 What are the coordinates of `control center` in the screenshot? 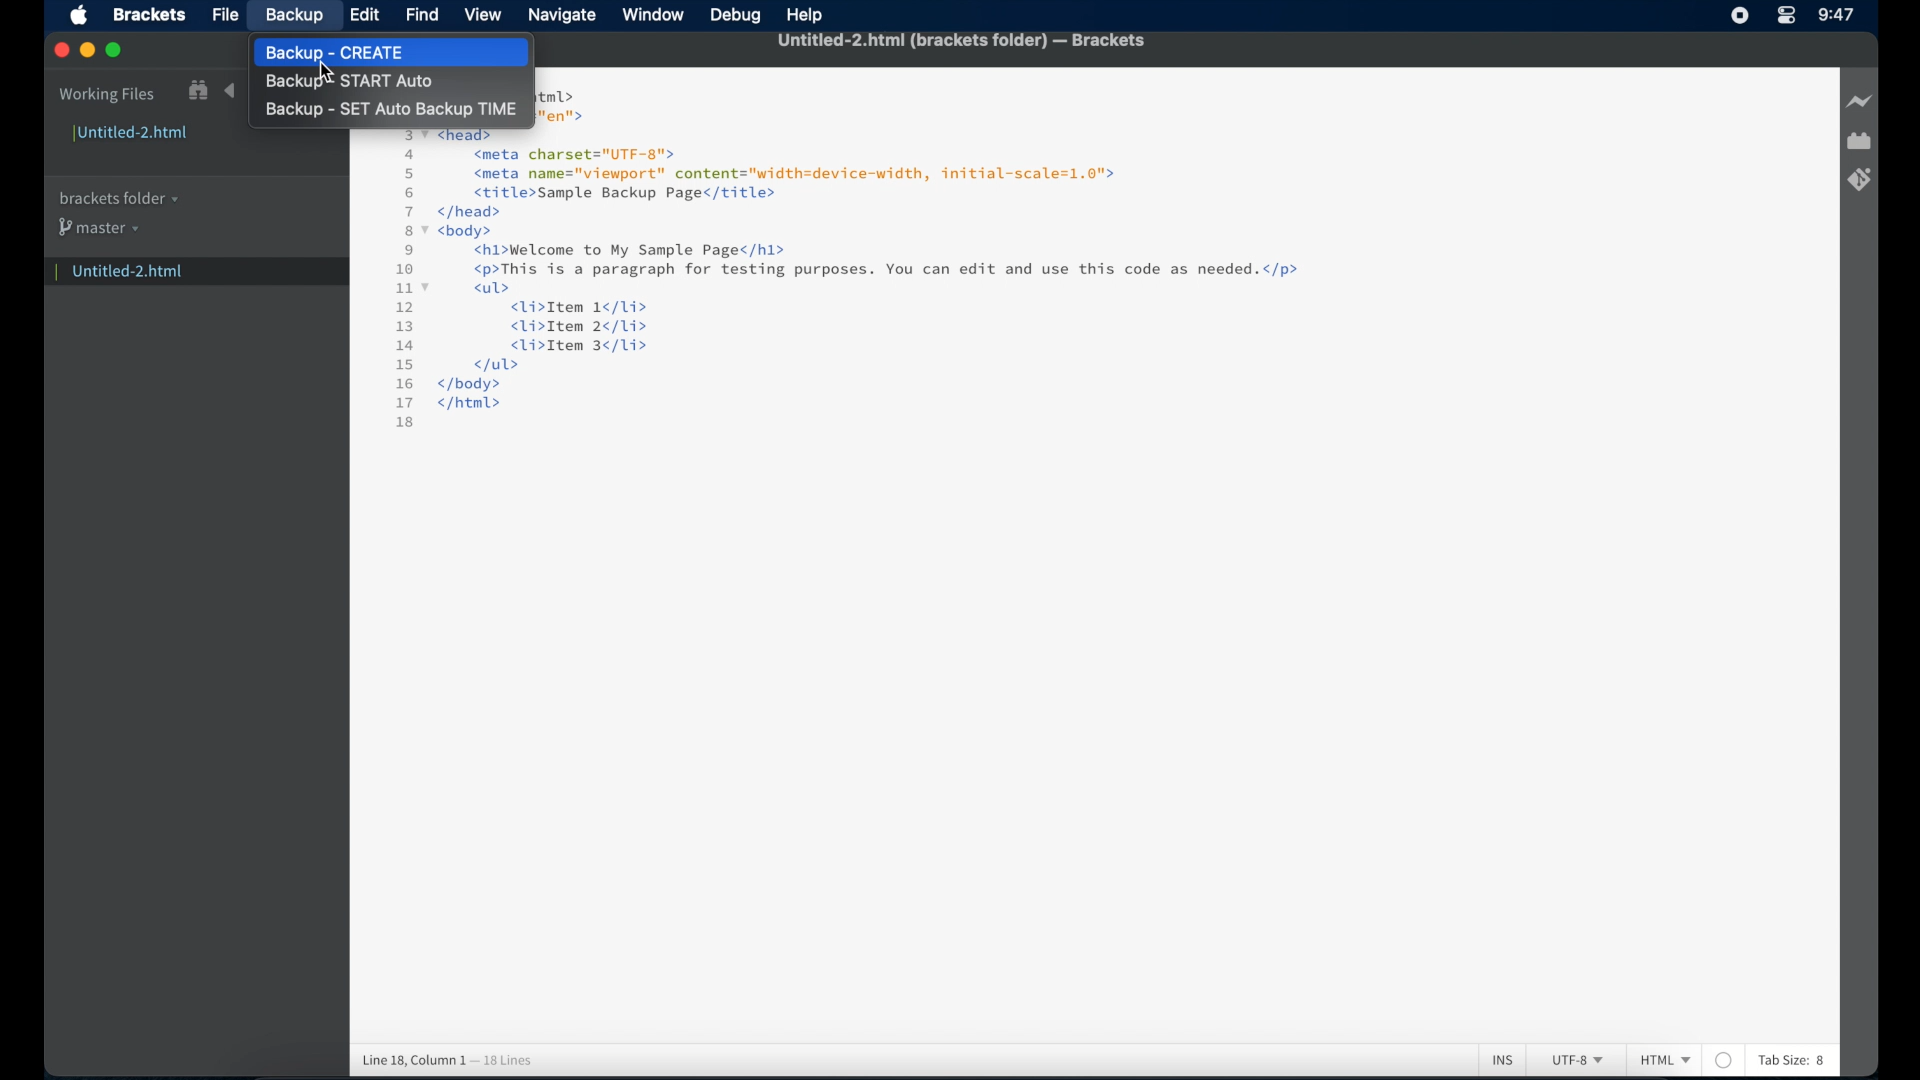 It's located at (1785, 16).